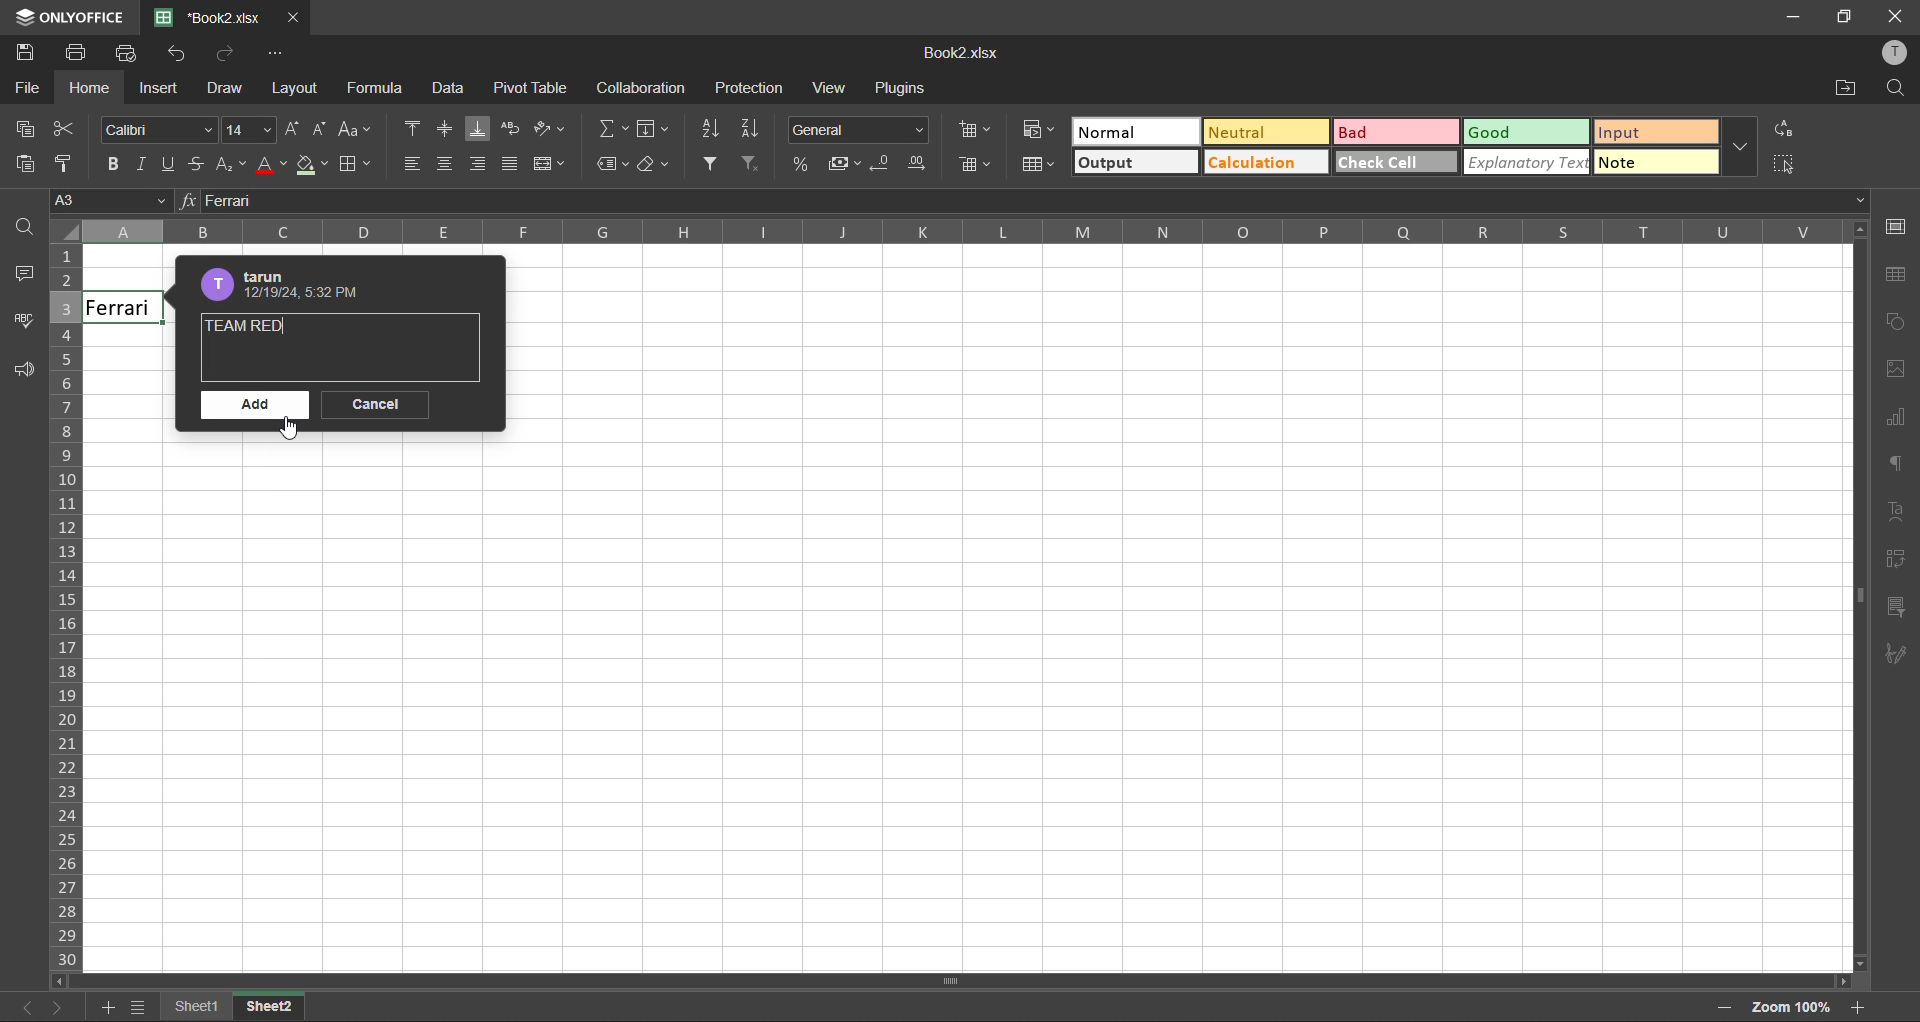 The width and height of the screenshot is (1920, 1022). I want to click on comment input box, so click(341, 365).